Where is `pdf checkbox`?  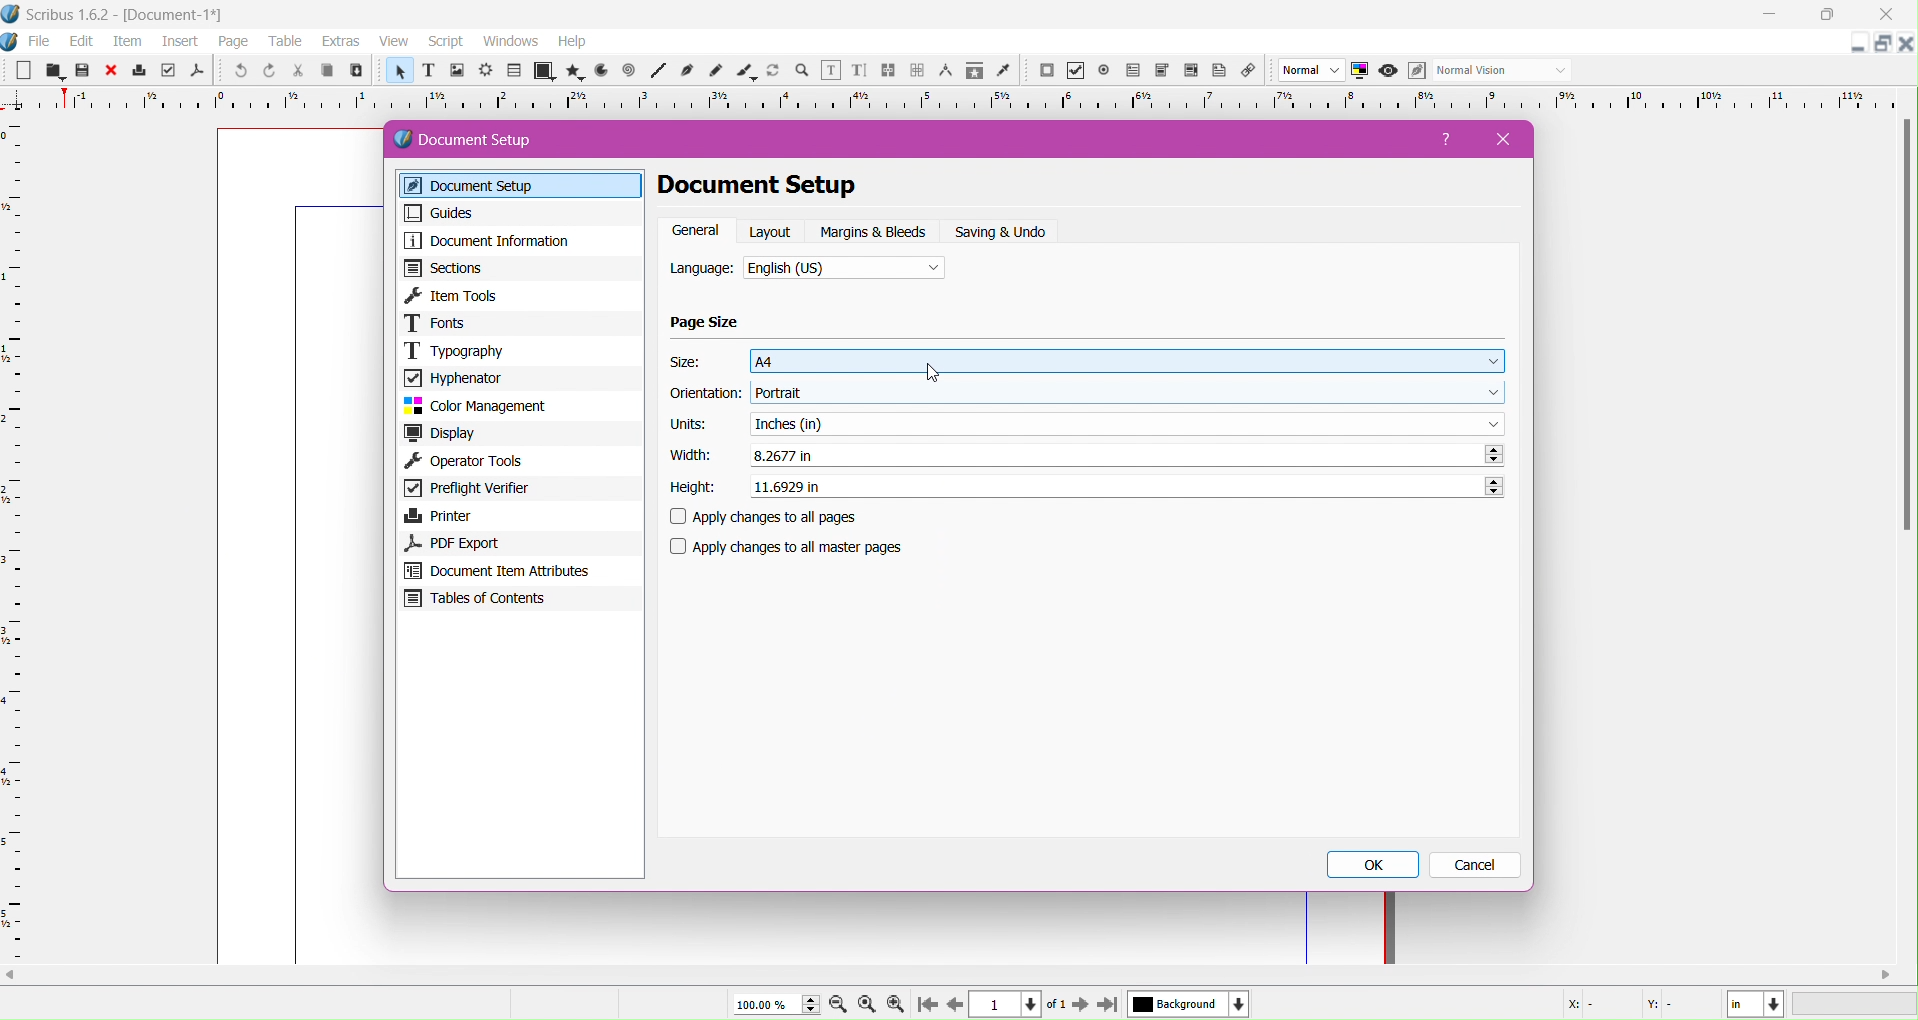
pdf checkbox is located at coordinates (1132, 71).